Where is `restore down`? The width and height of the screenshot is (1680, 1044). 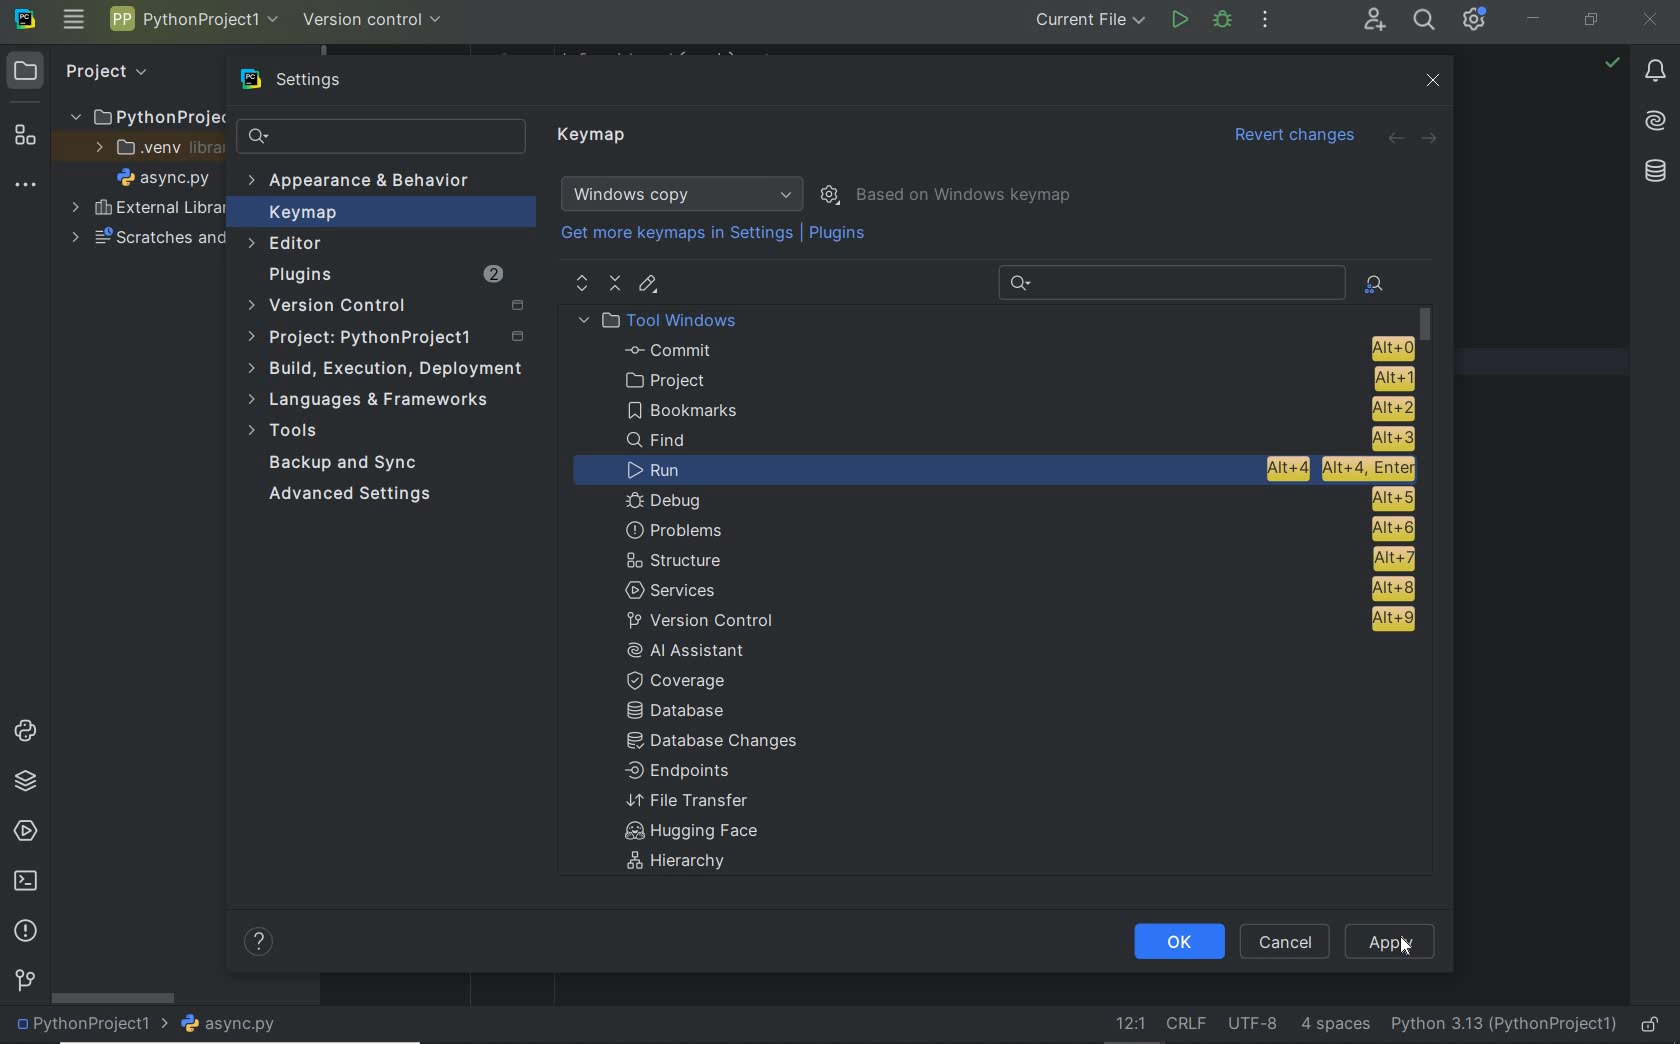 restore down is located at coordinates (1592, 21).